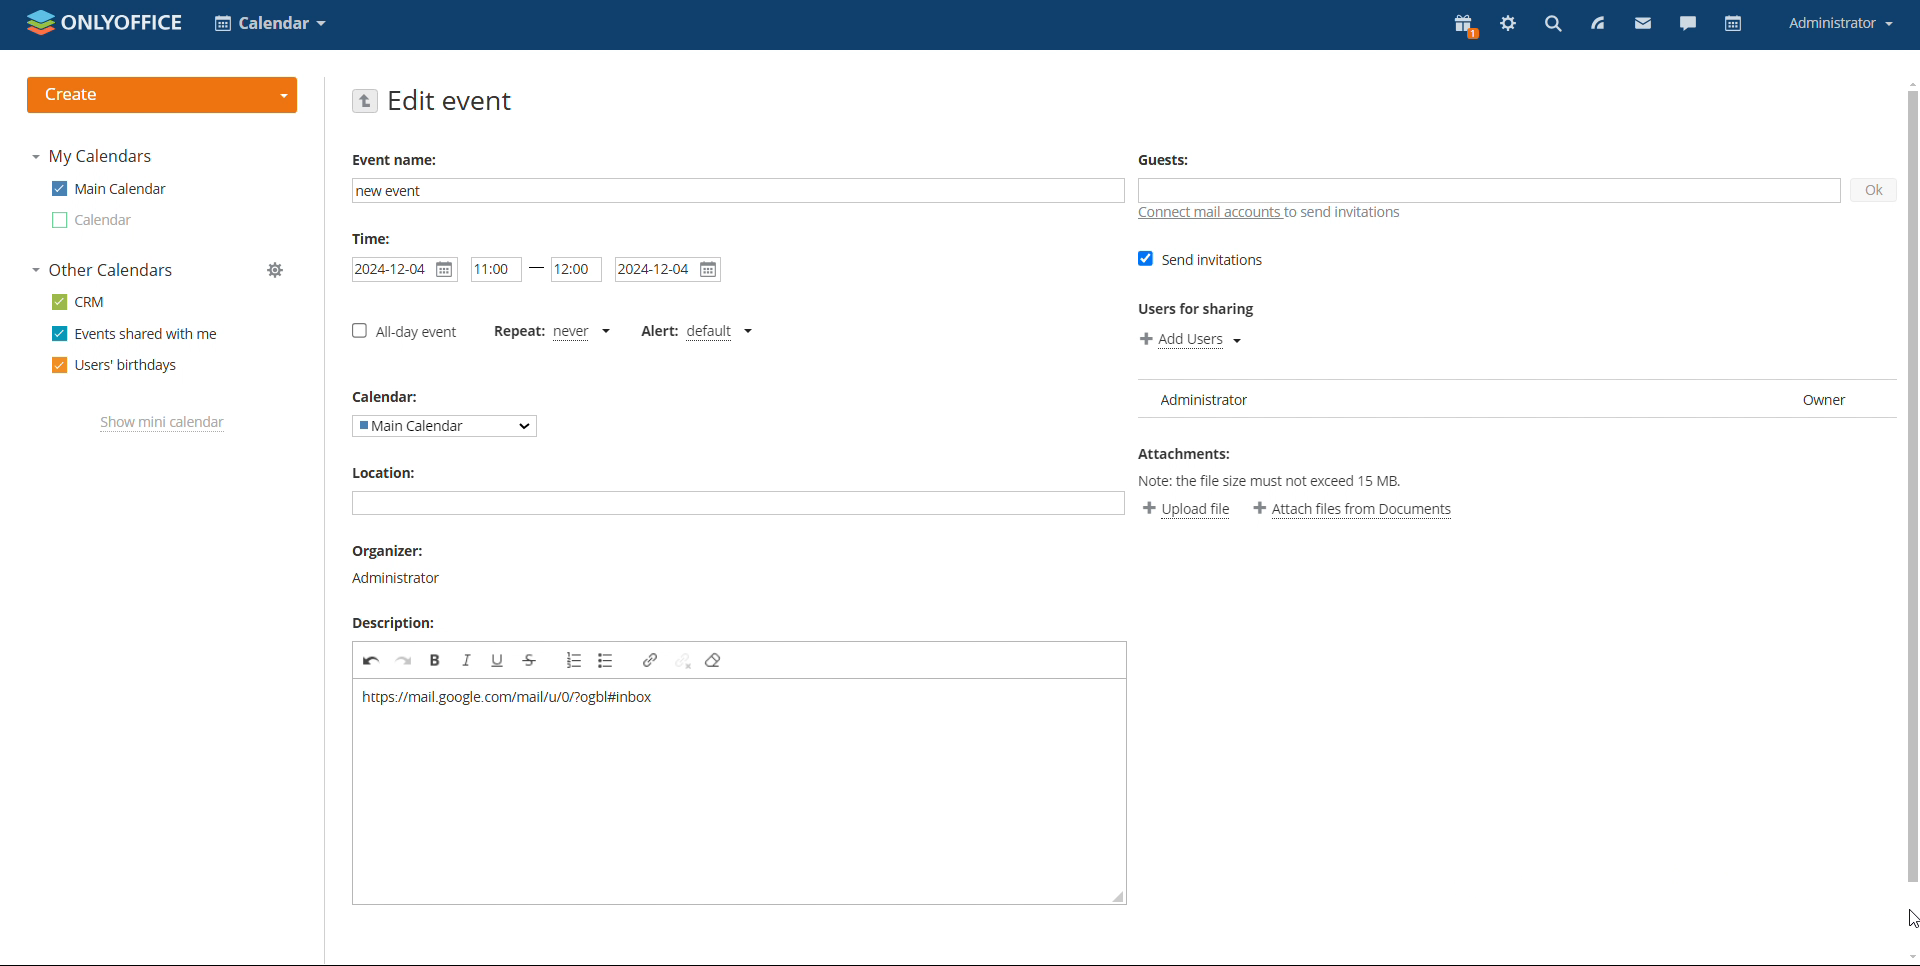  What do you see at coordinates (1351, 214) in the screenshot?
I see `to send invitations` at bounding box center [1351, 214].